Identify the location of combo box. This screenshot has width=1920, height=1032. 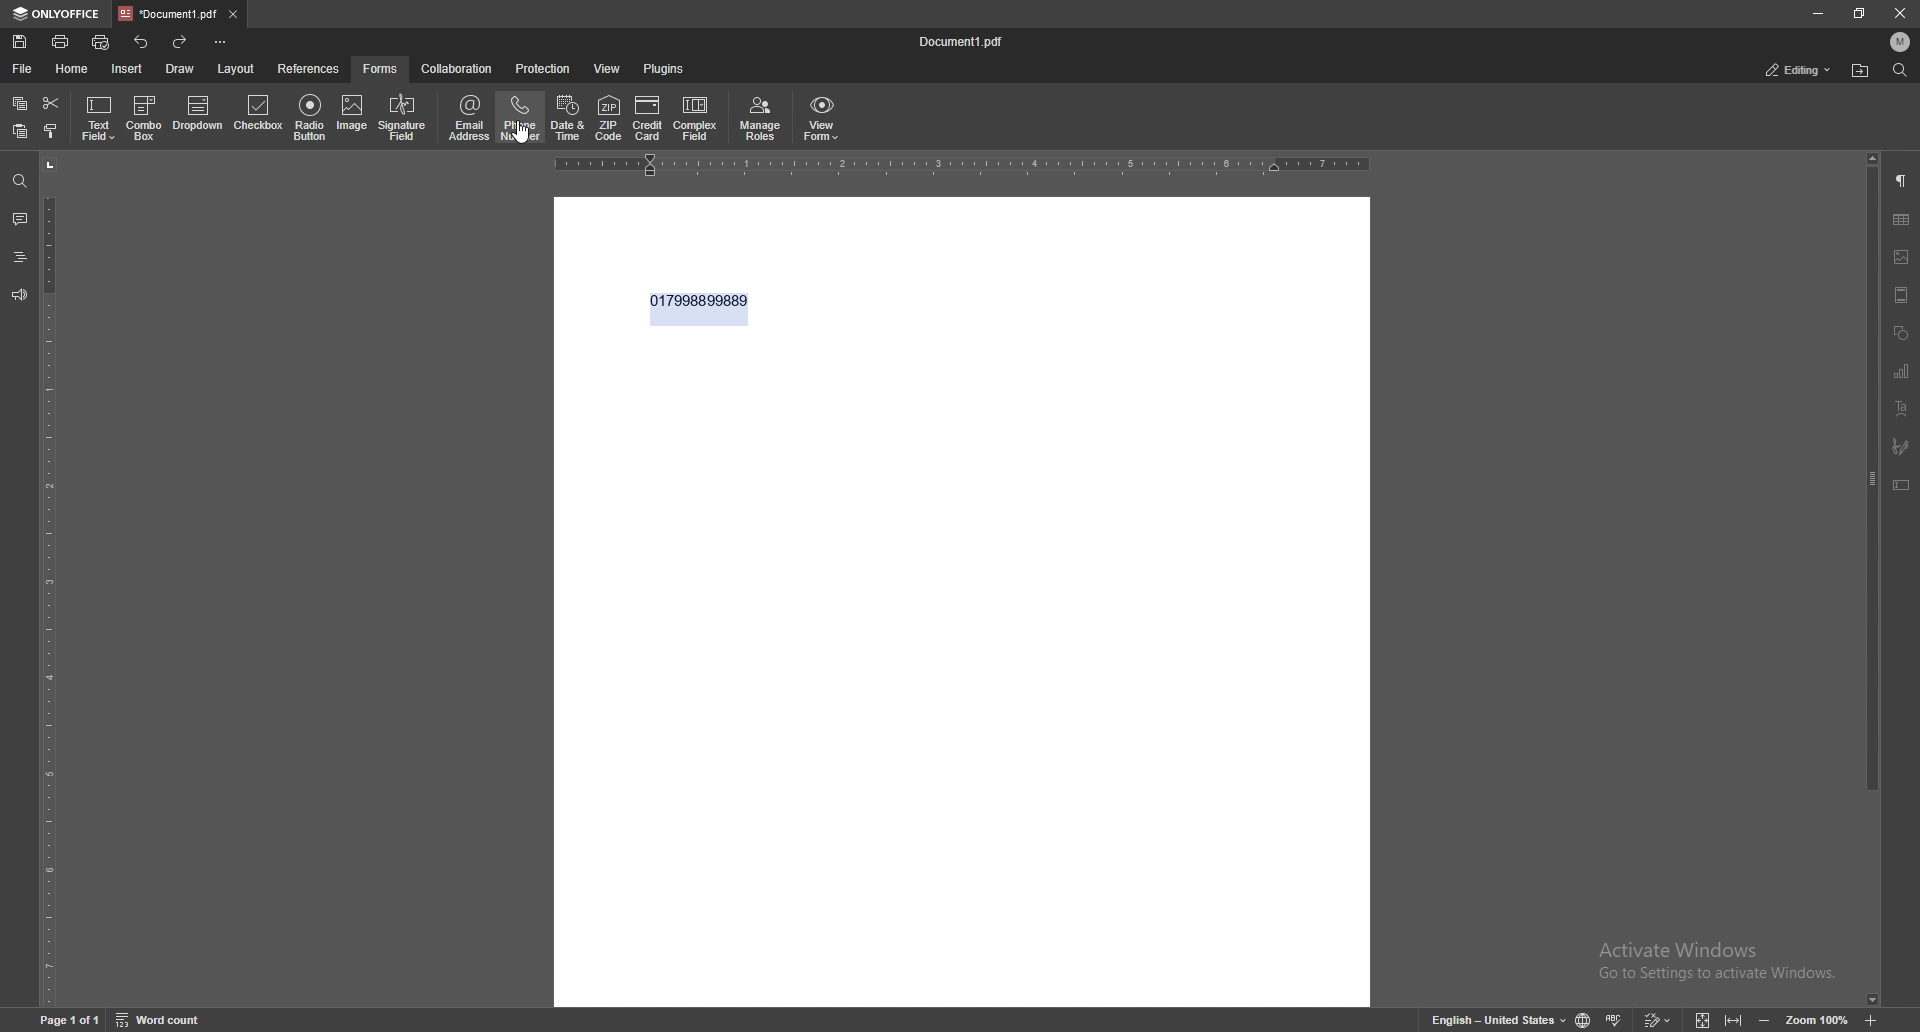
(145, 116).